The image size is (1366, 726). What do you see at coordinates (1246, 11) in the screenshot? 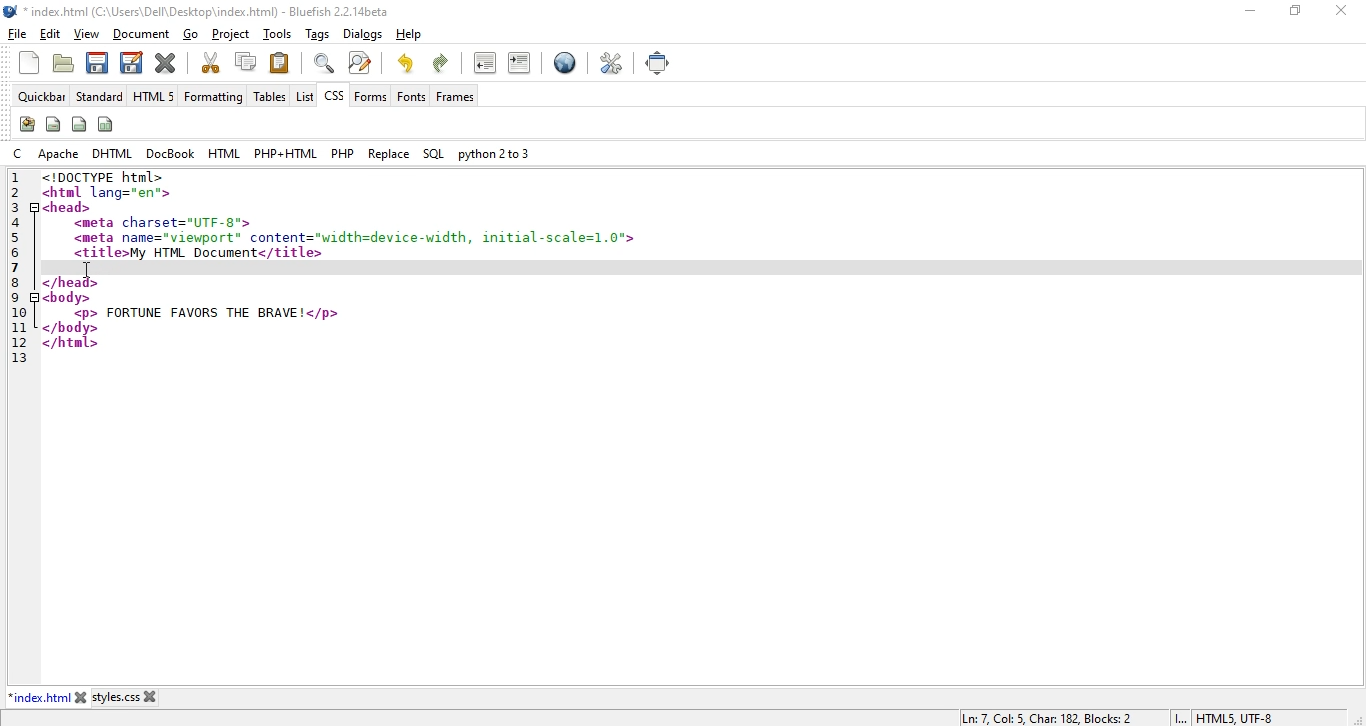
I see `minimize` at bounding box center [1246, 11].